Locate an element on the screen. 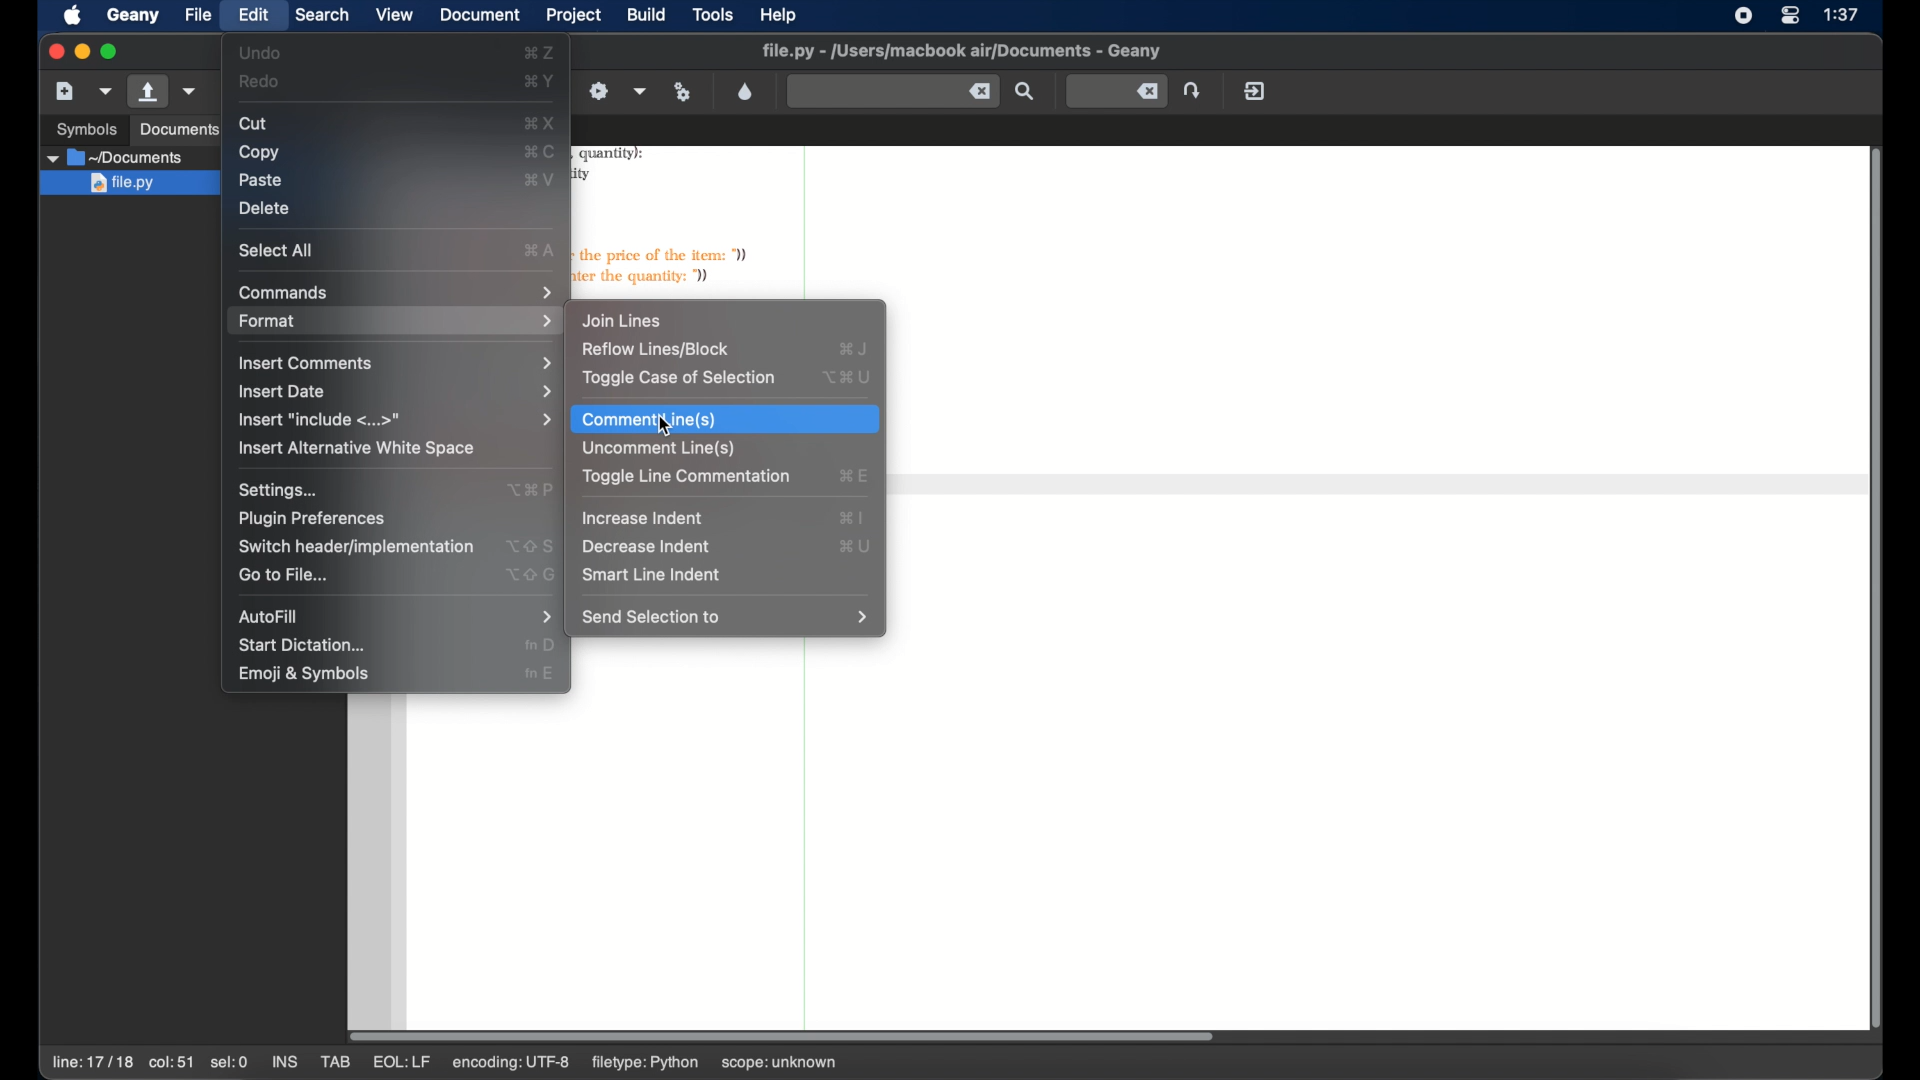 This screenshot has width=1920, height=1080. start dictation shortcut is located at coordinates (540, 646).